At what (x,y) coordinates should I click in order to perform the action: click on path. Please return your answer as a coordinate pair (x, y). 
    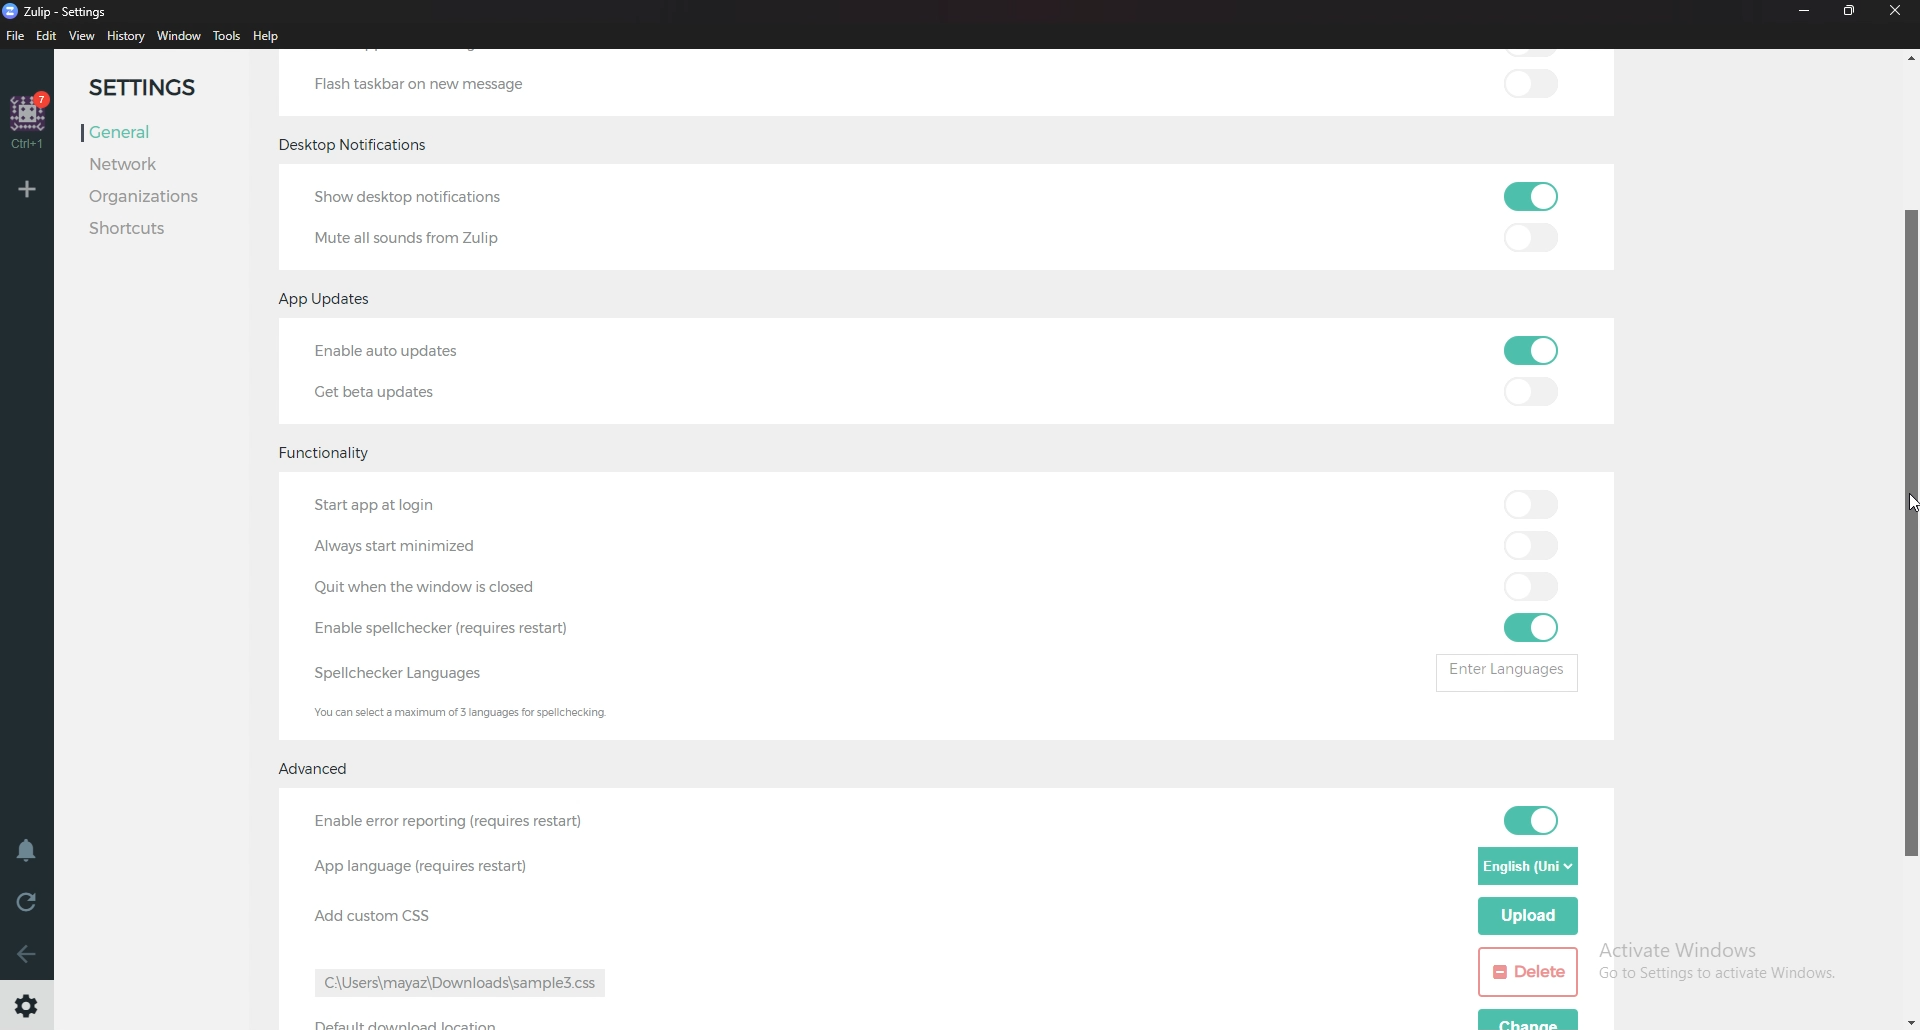
    Looking at the image, I should click on (469, 983).